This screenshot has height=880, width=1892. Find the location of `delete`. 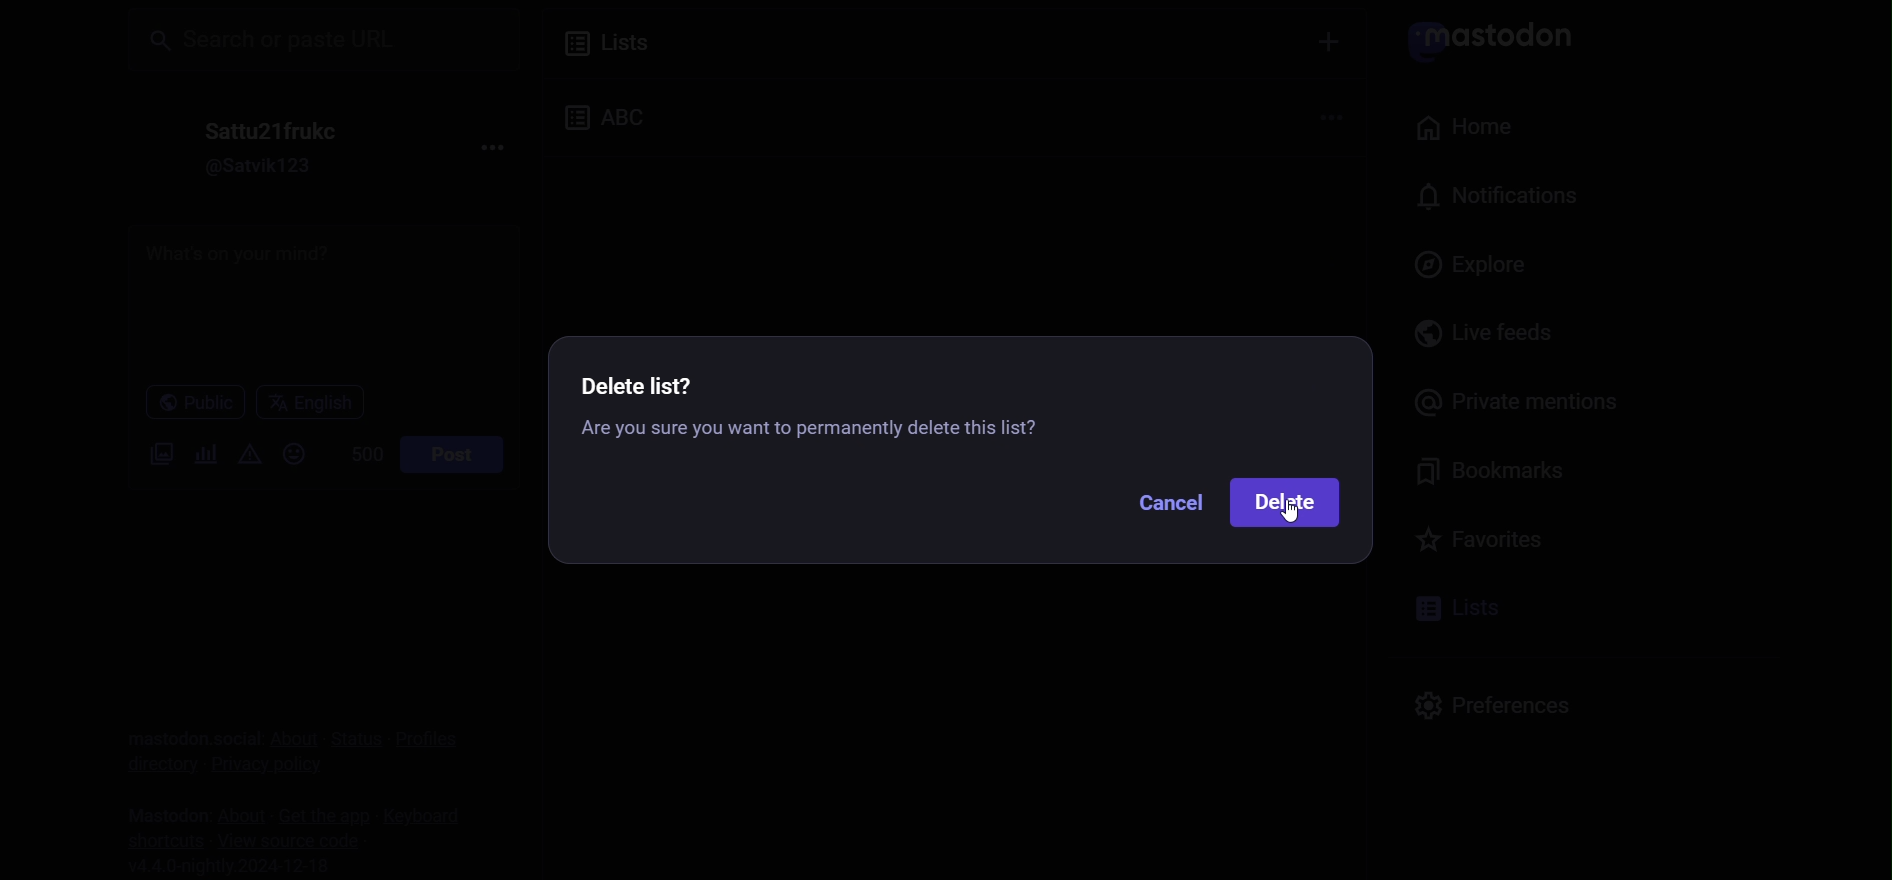

delete is located at coordinates (1288, 502).